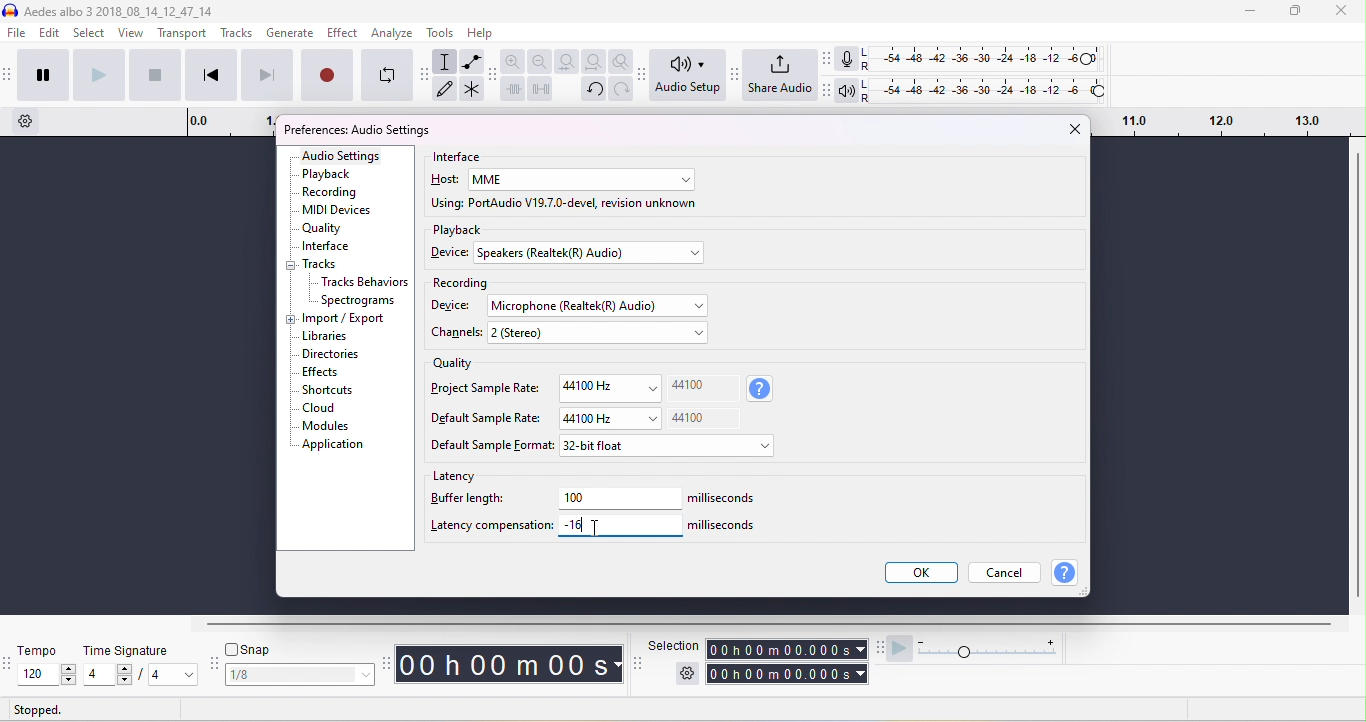 This screenshot has height=722, width=1366. I want to click on cloud, so click(319, 408).